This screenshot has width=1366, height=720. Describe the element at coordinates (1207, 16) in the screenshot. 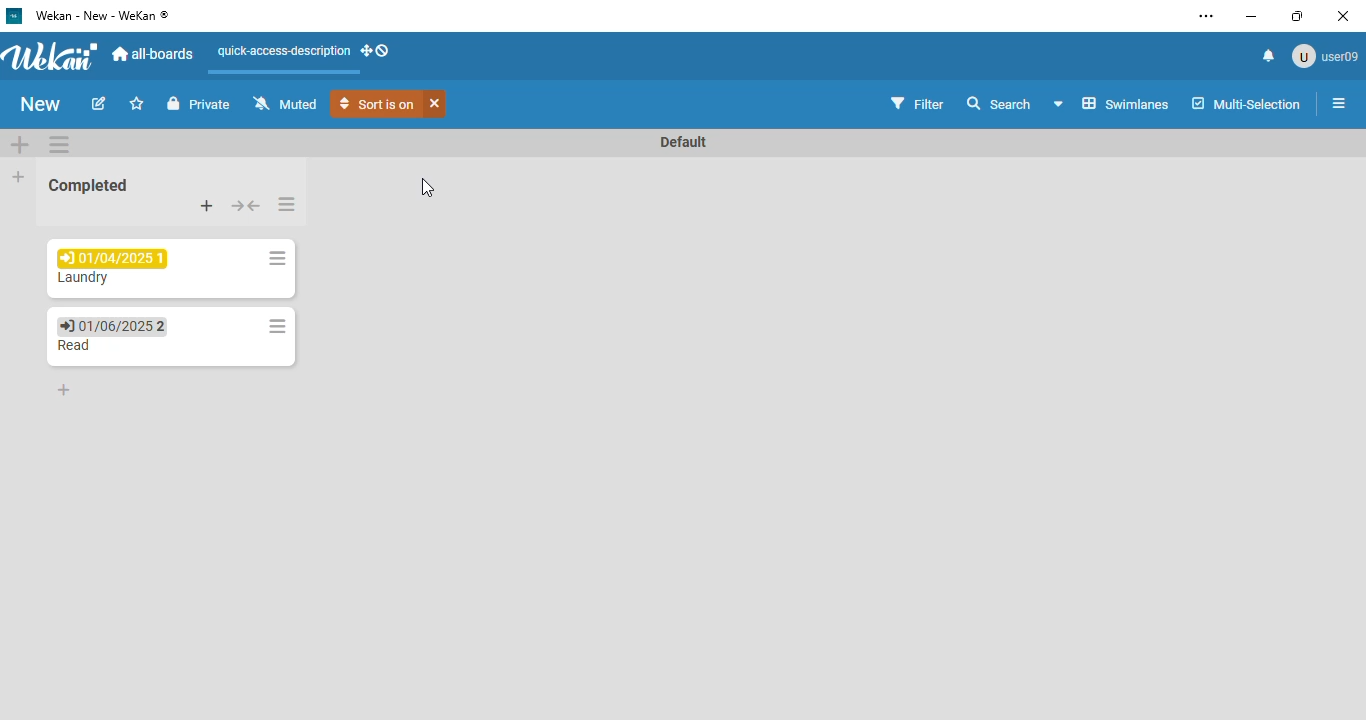

I see `settings and more` at that location.